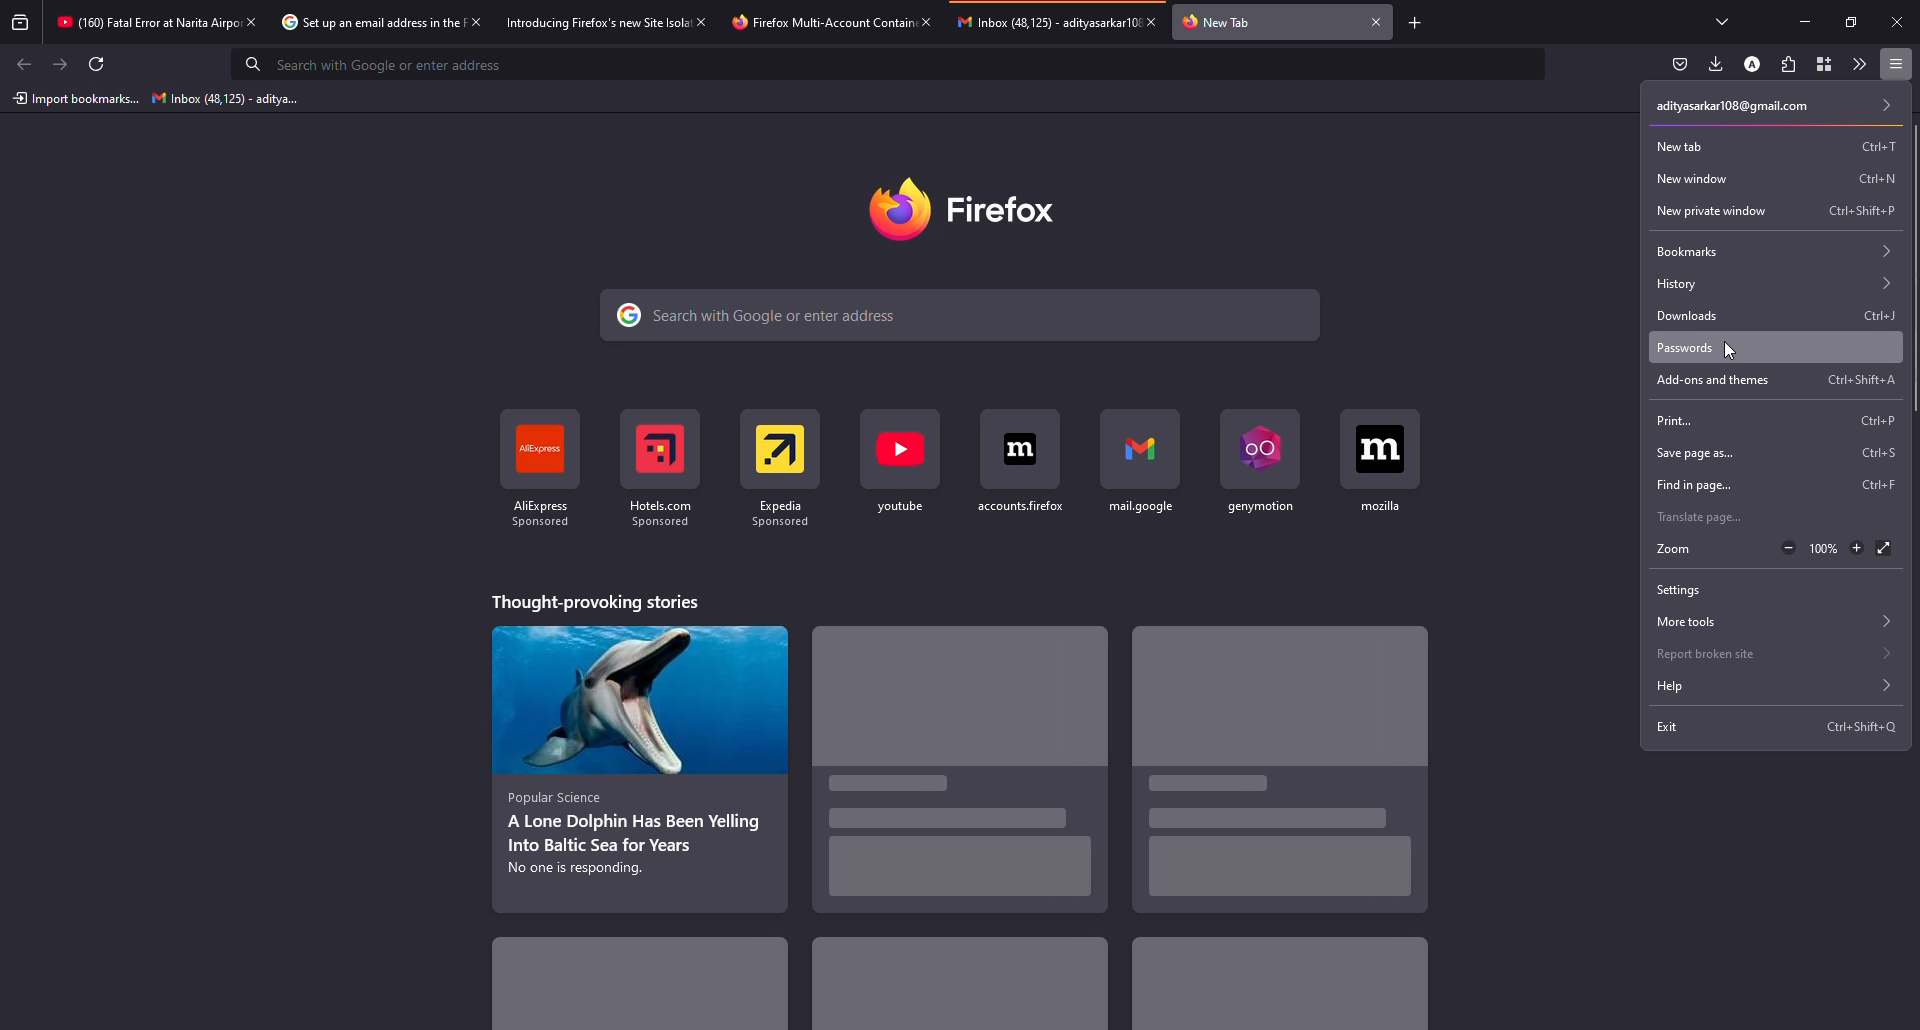 Image resolution: width=1920 pixels, height=1030 pixels. What do you see at coordinates (1683, 347) in the screenshot?
I see `passwords` at bounding box center [1683, 347].